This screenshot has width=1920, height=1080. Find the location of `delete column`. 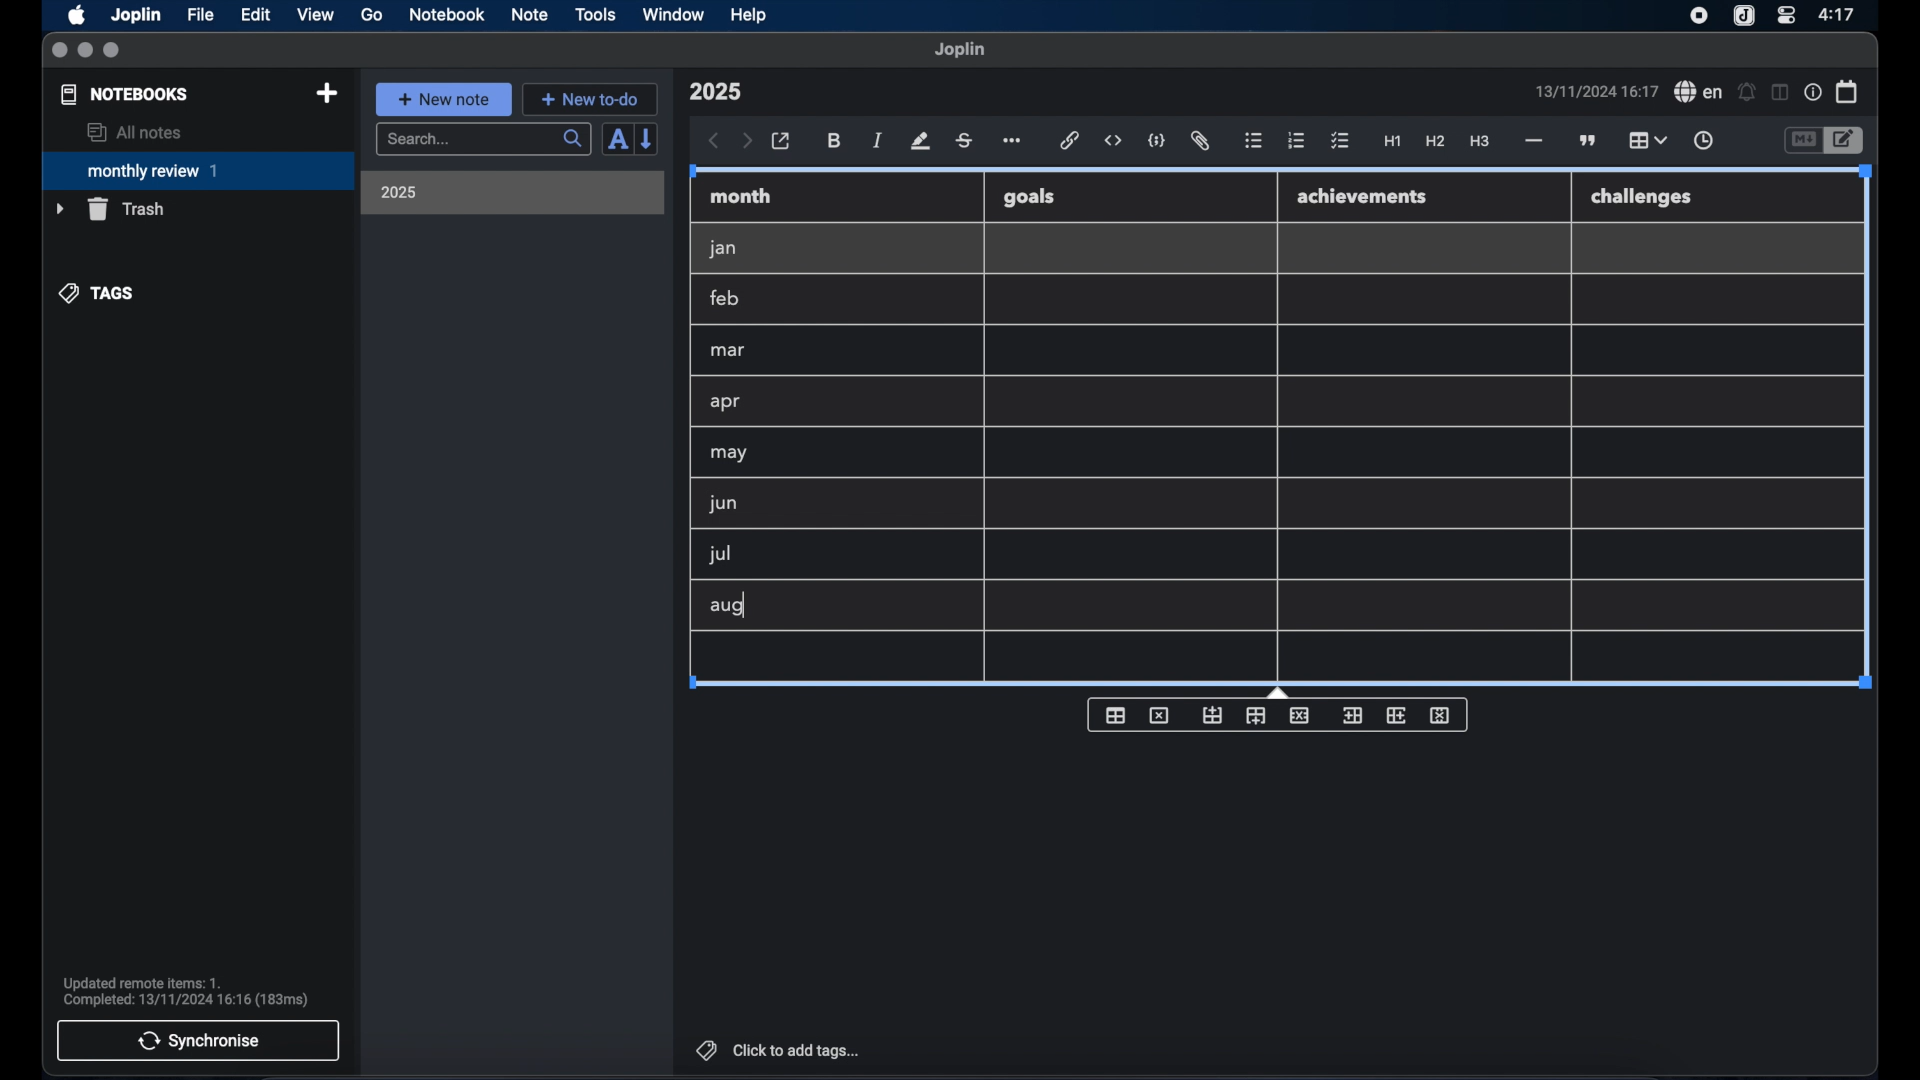

delete column is located at coordinates (1441, 716).